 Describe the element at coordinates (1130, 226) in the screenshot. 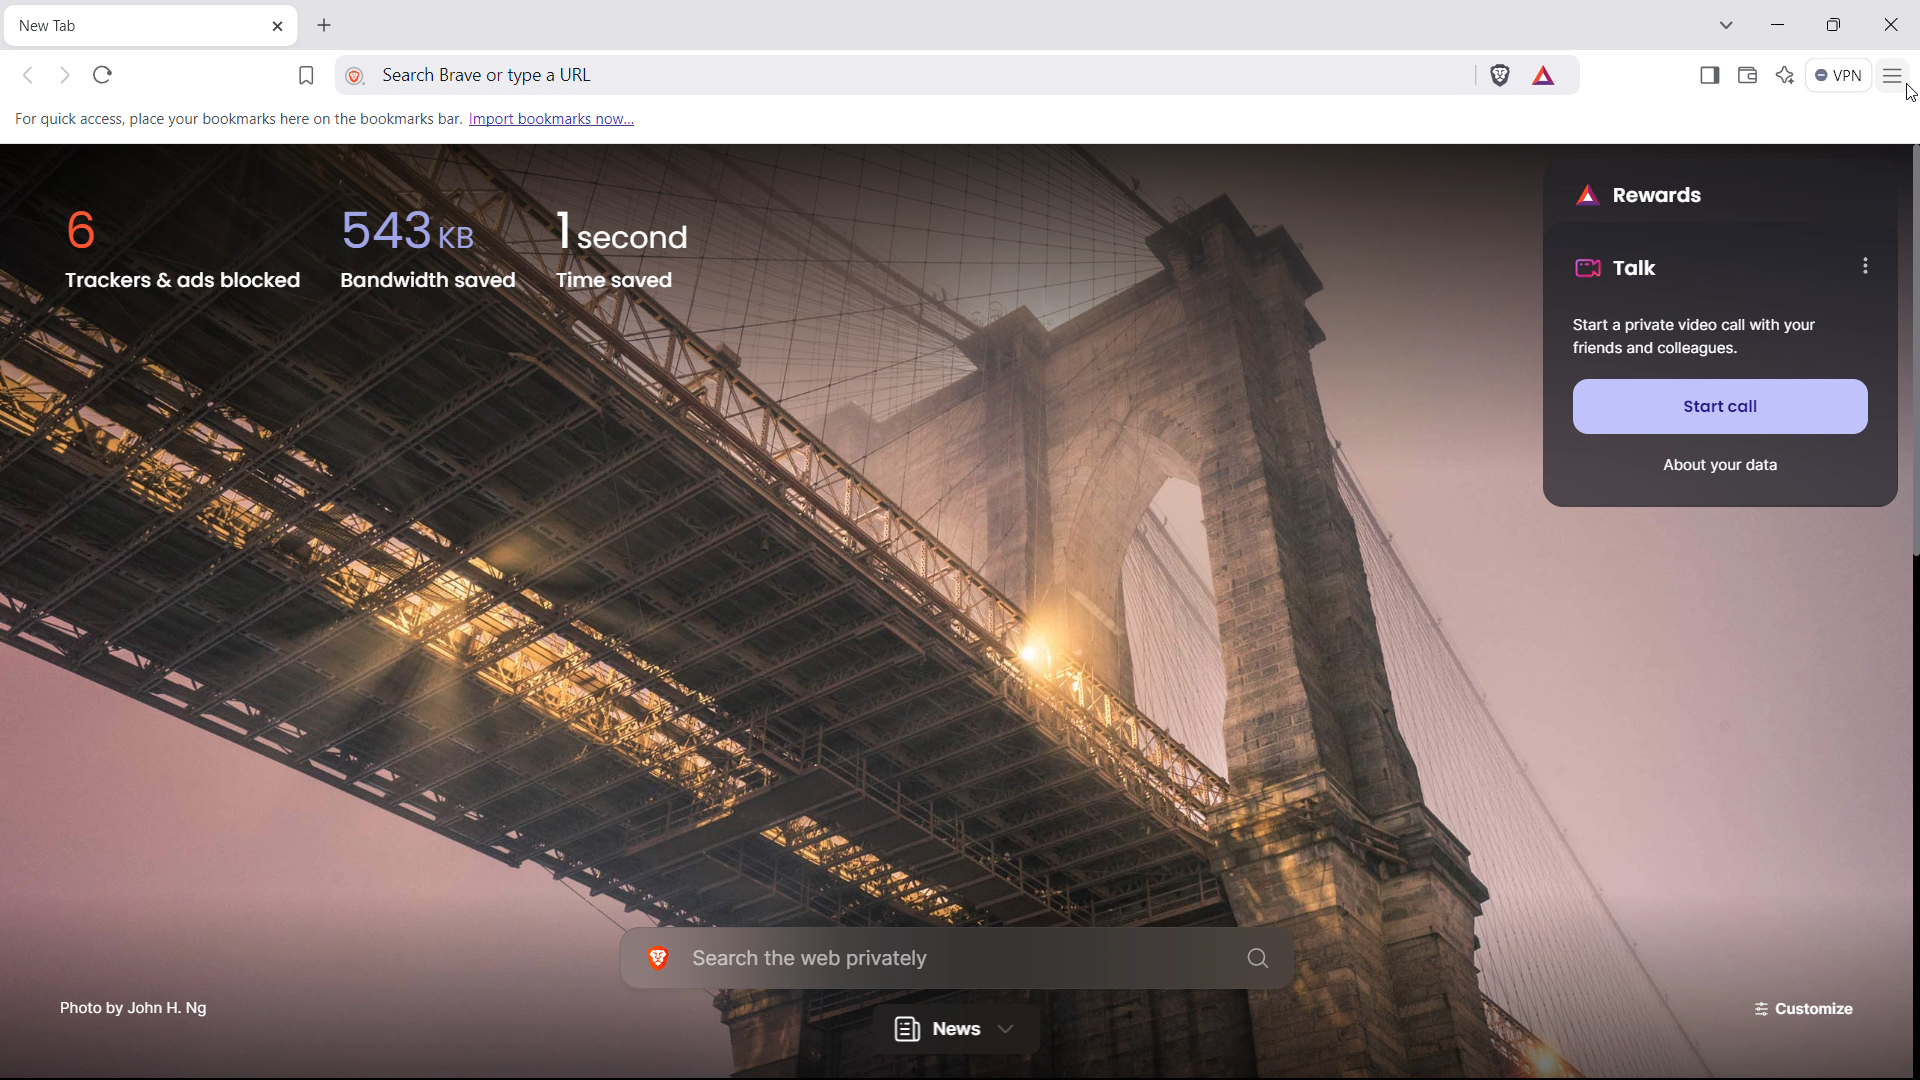

I see `background` at that location.